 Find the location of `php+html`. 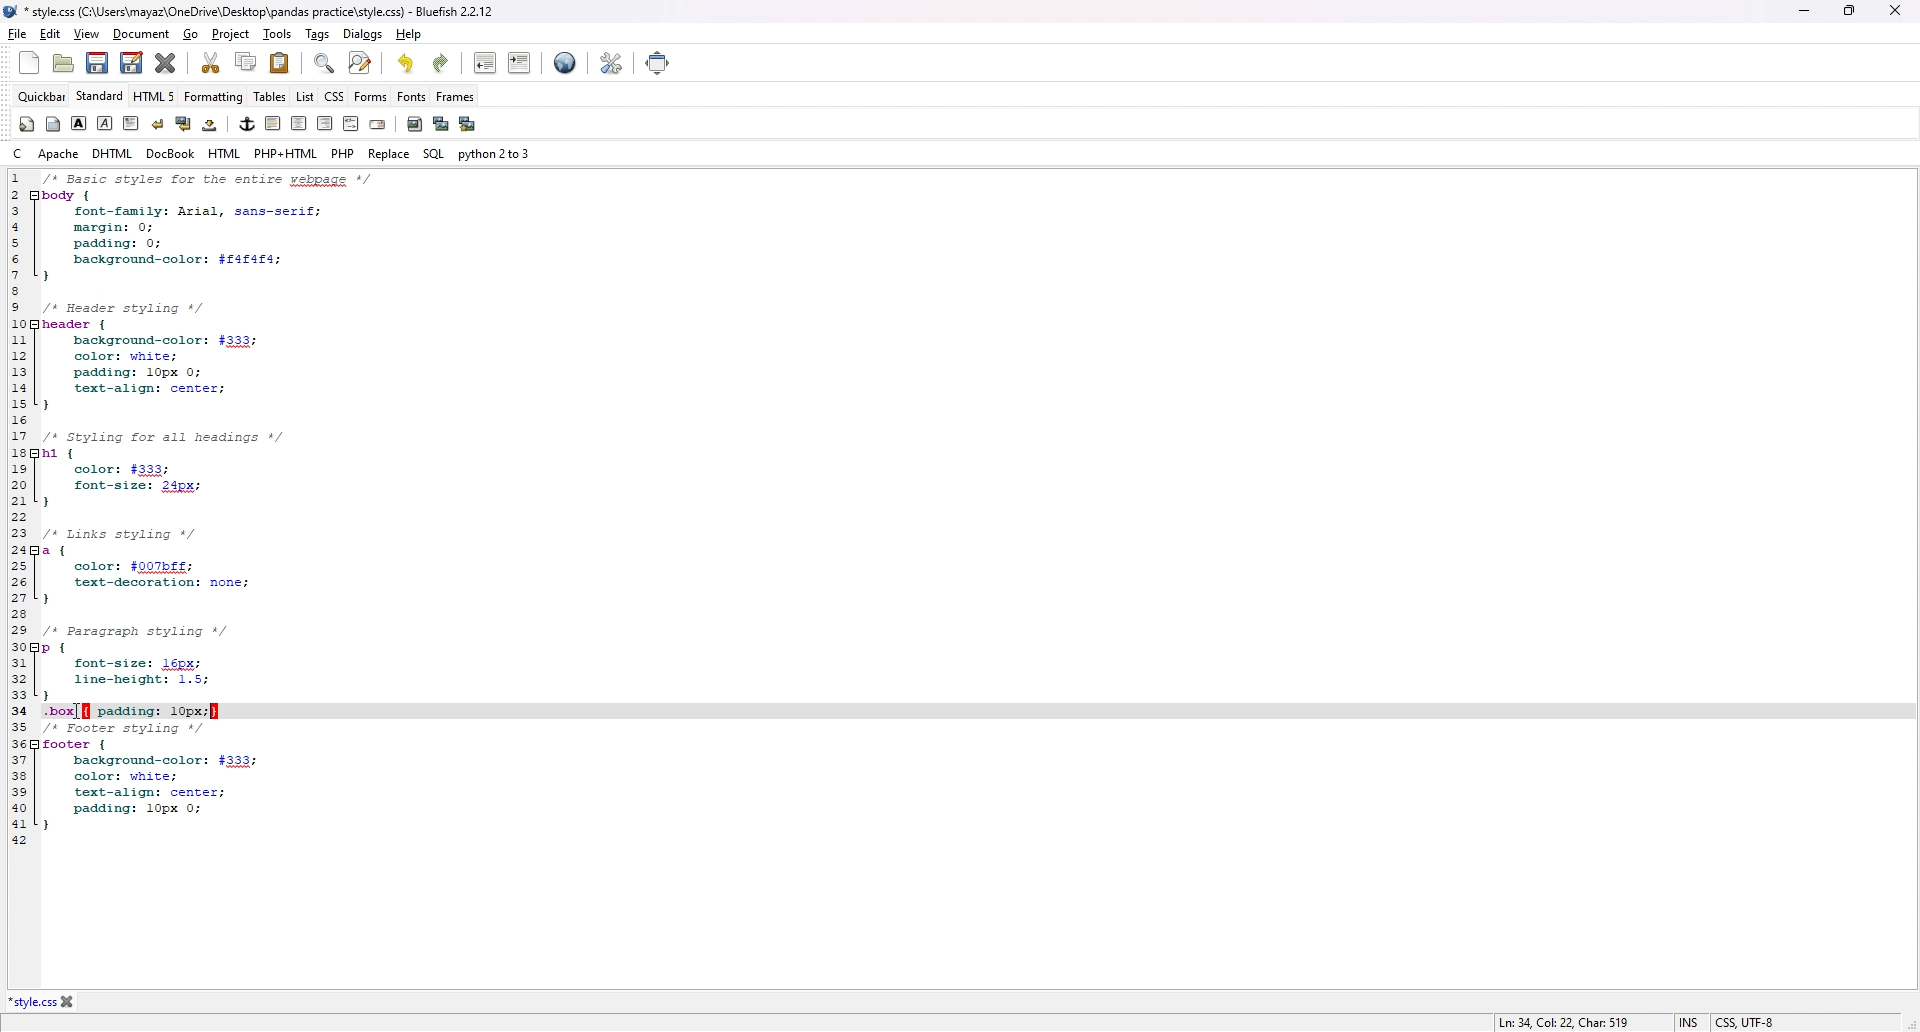

php+html is located at coordinates (288, 152).